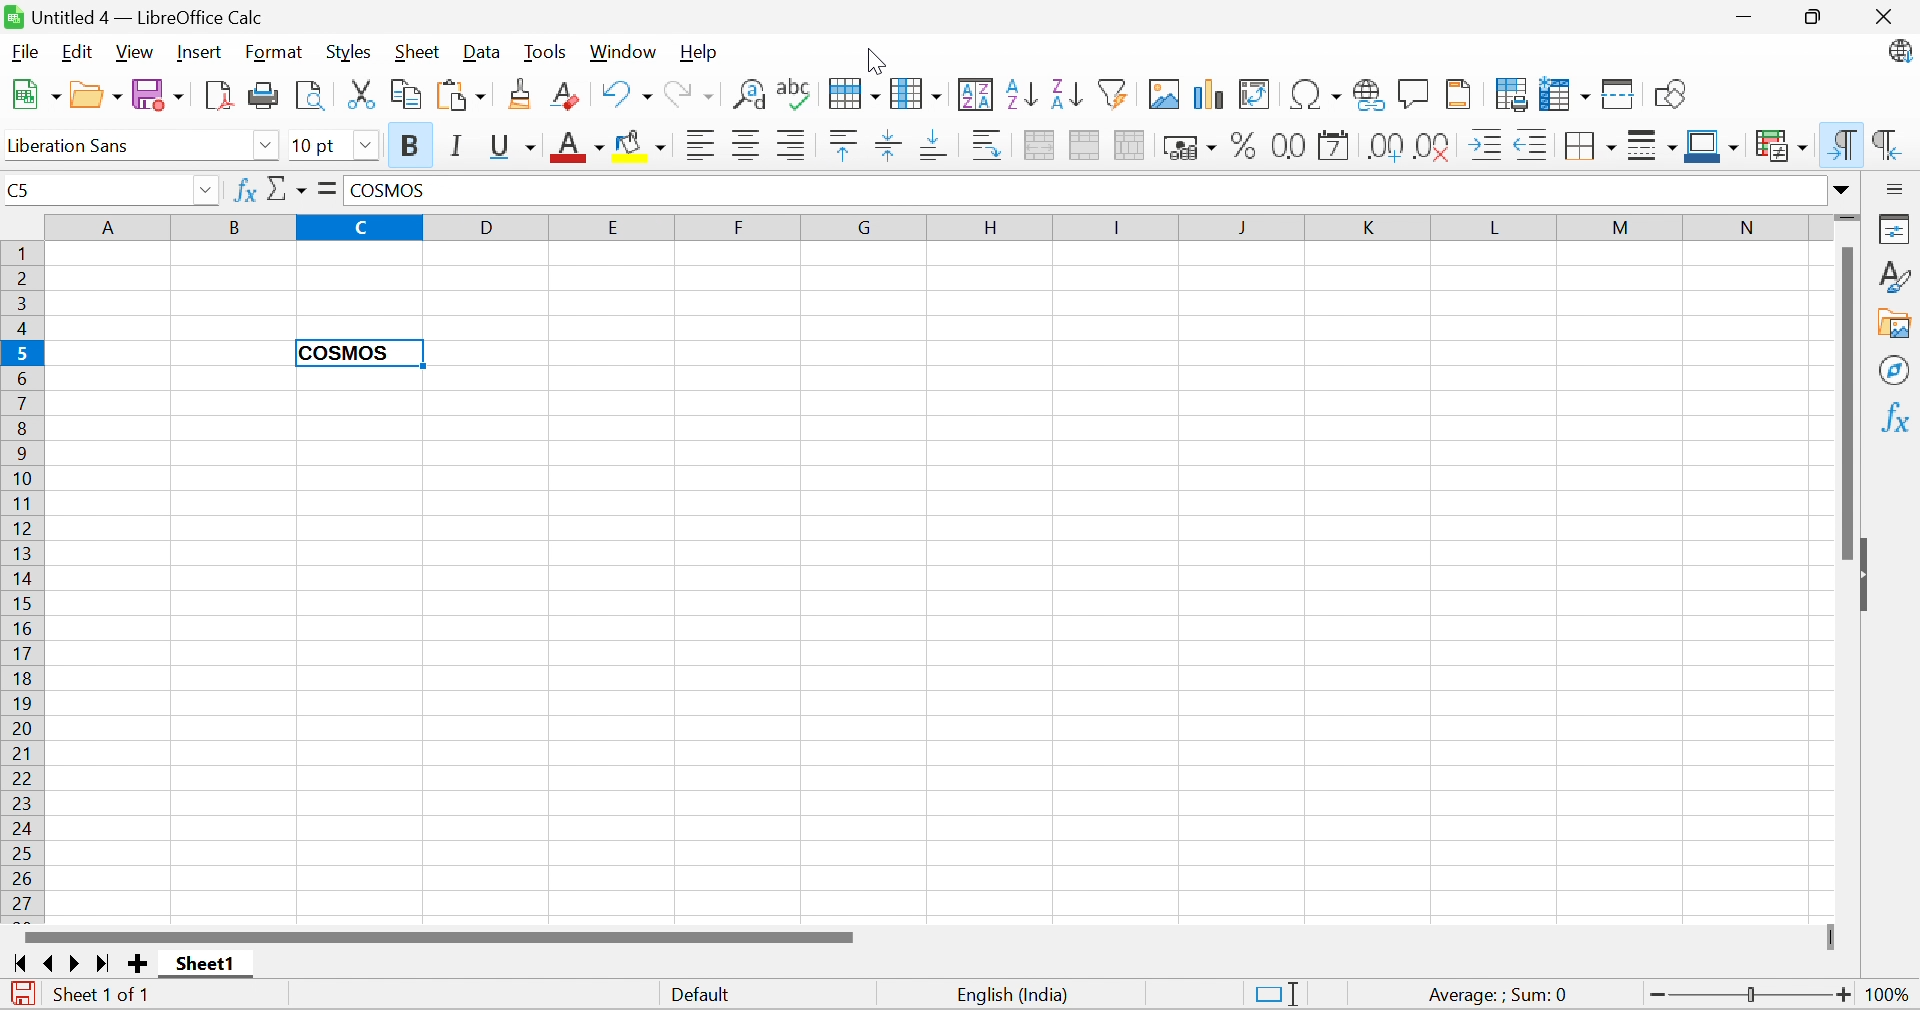  Describe the element at coordinates (915, 92) in the screenshot. I see `Column` at that location.